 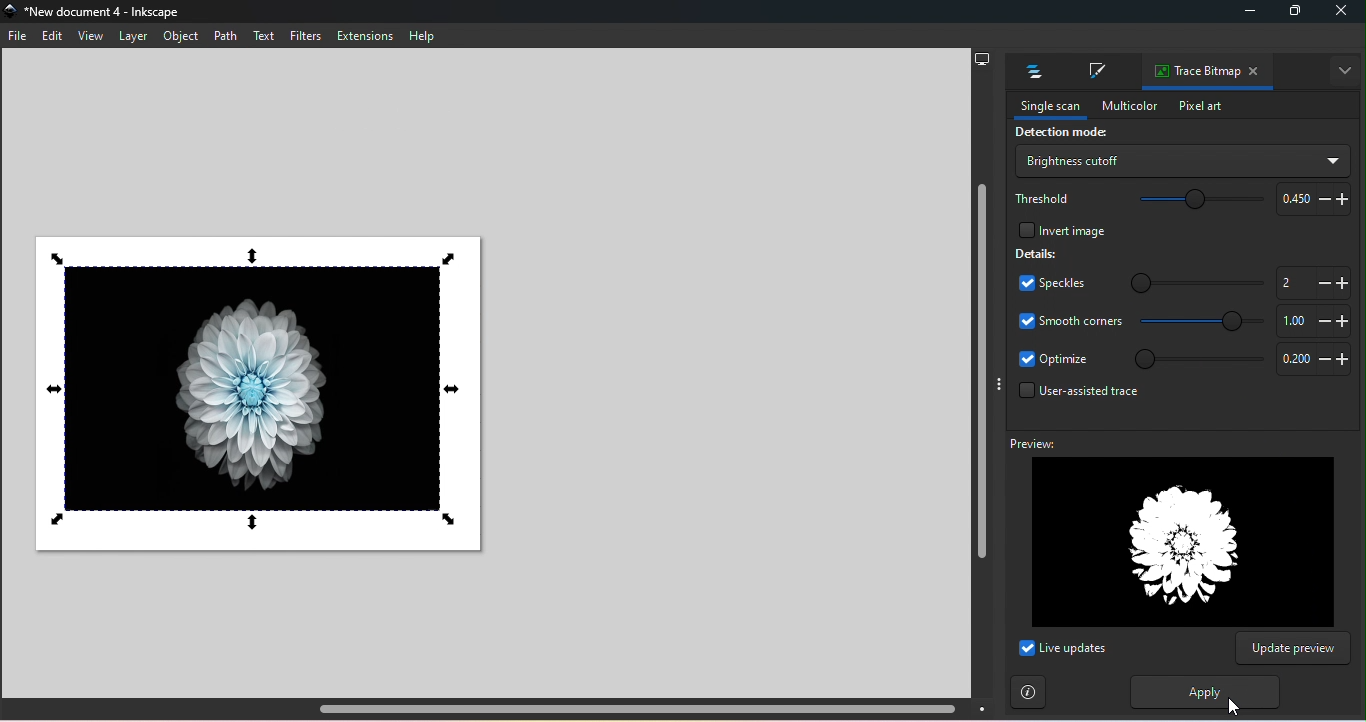 What do you see at coordinates (422, 36) in the screenshot?
I see `Help` at bounding box center [422, 36].